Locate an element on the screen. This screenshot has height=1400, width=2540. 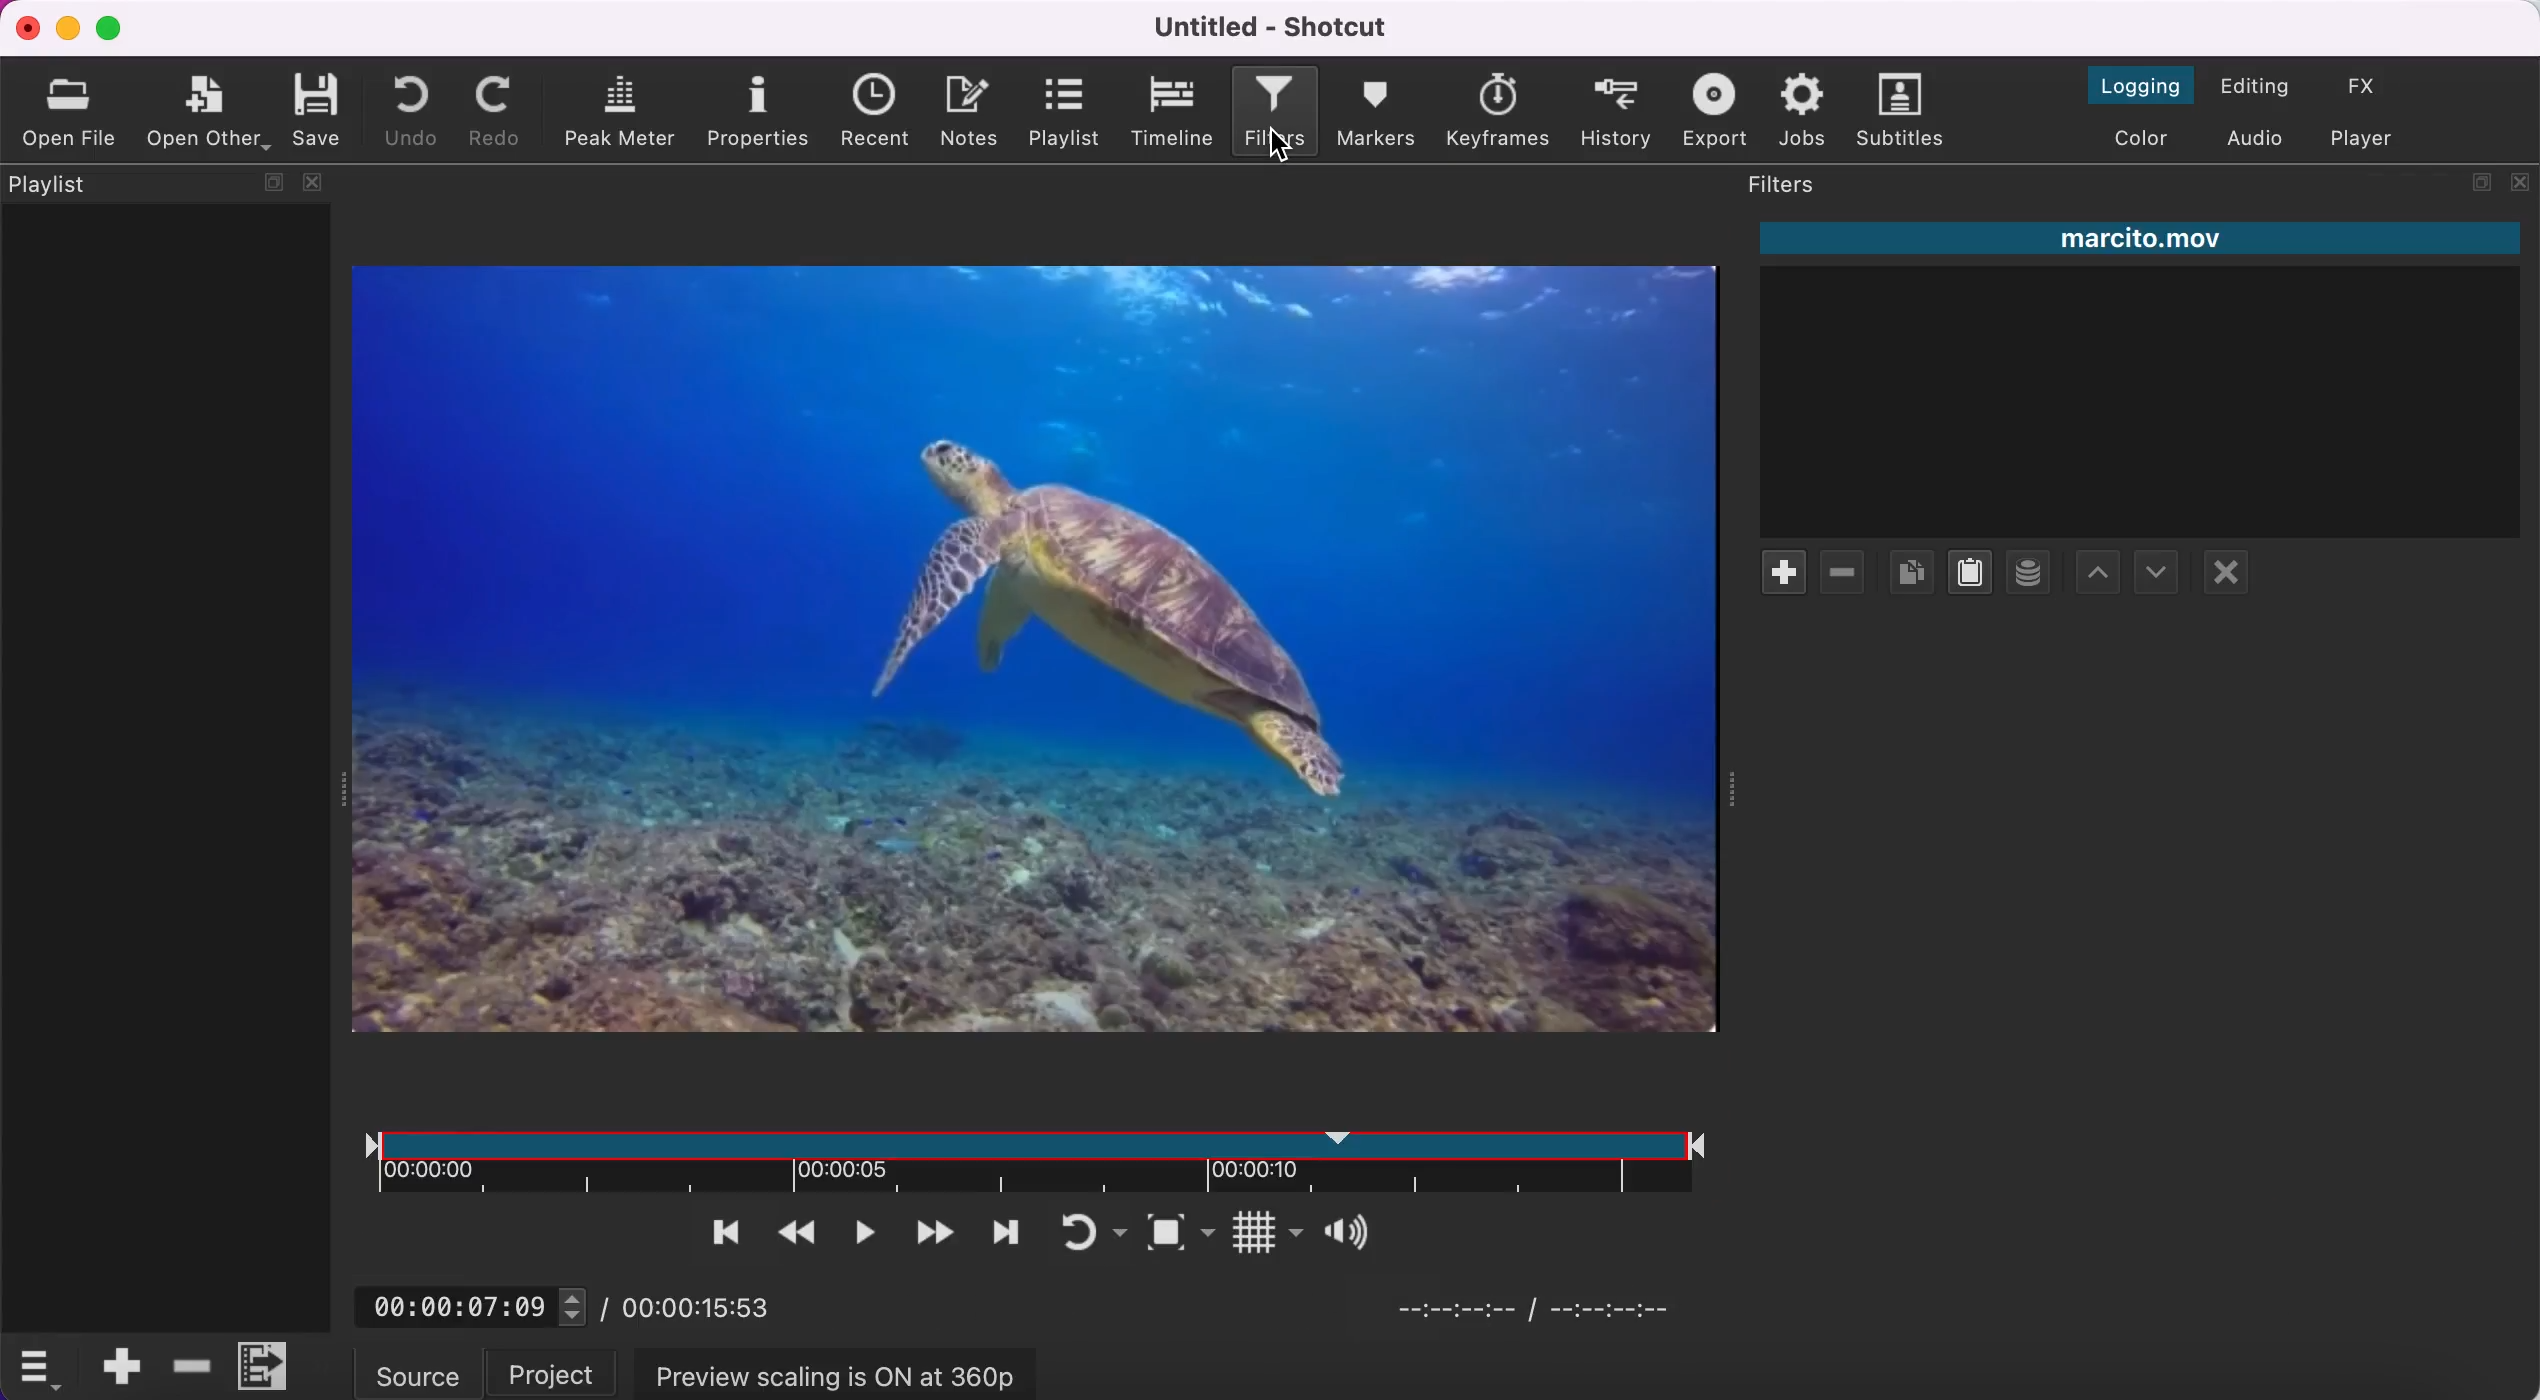
history is located at coordinates (1618, 111).